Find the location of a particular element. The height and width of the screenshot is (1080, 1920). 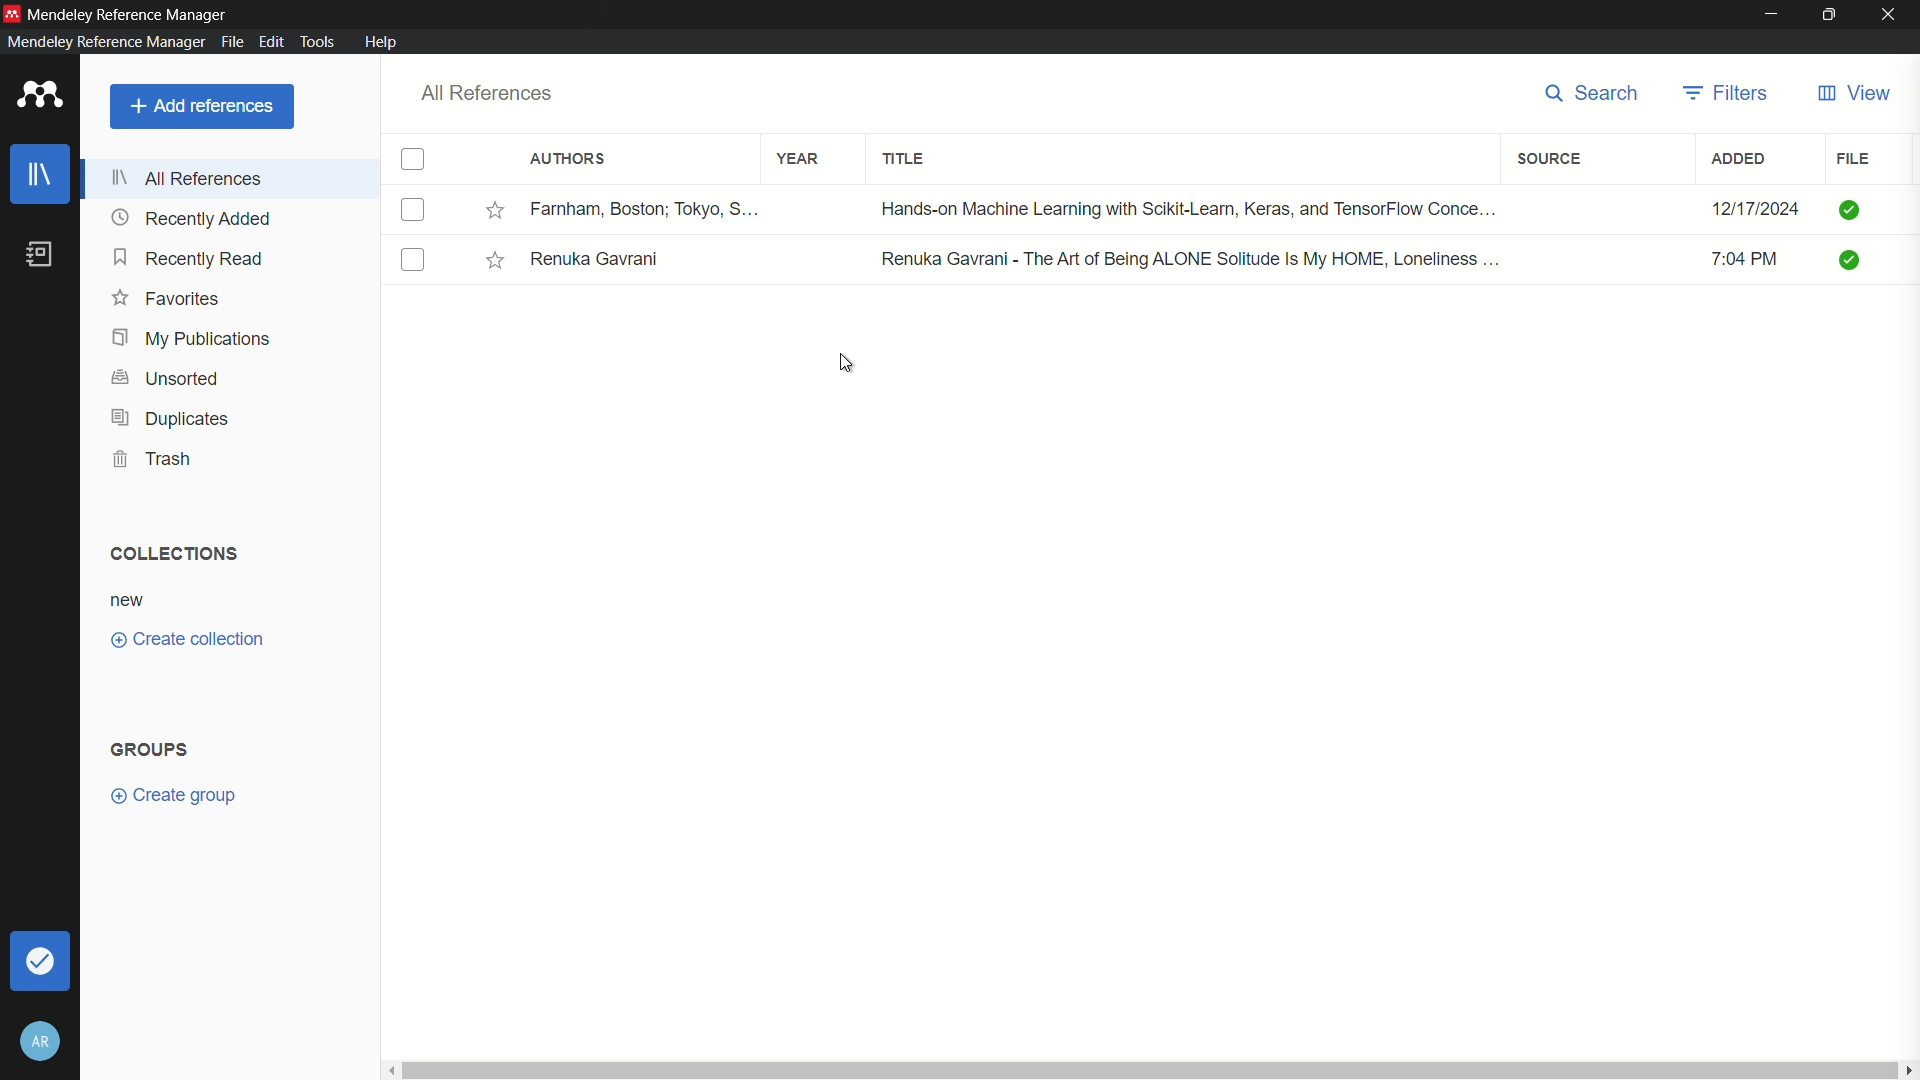

all references is located at coordinates (185, 178).